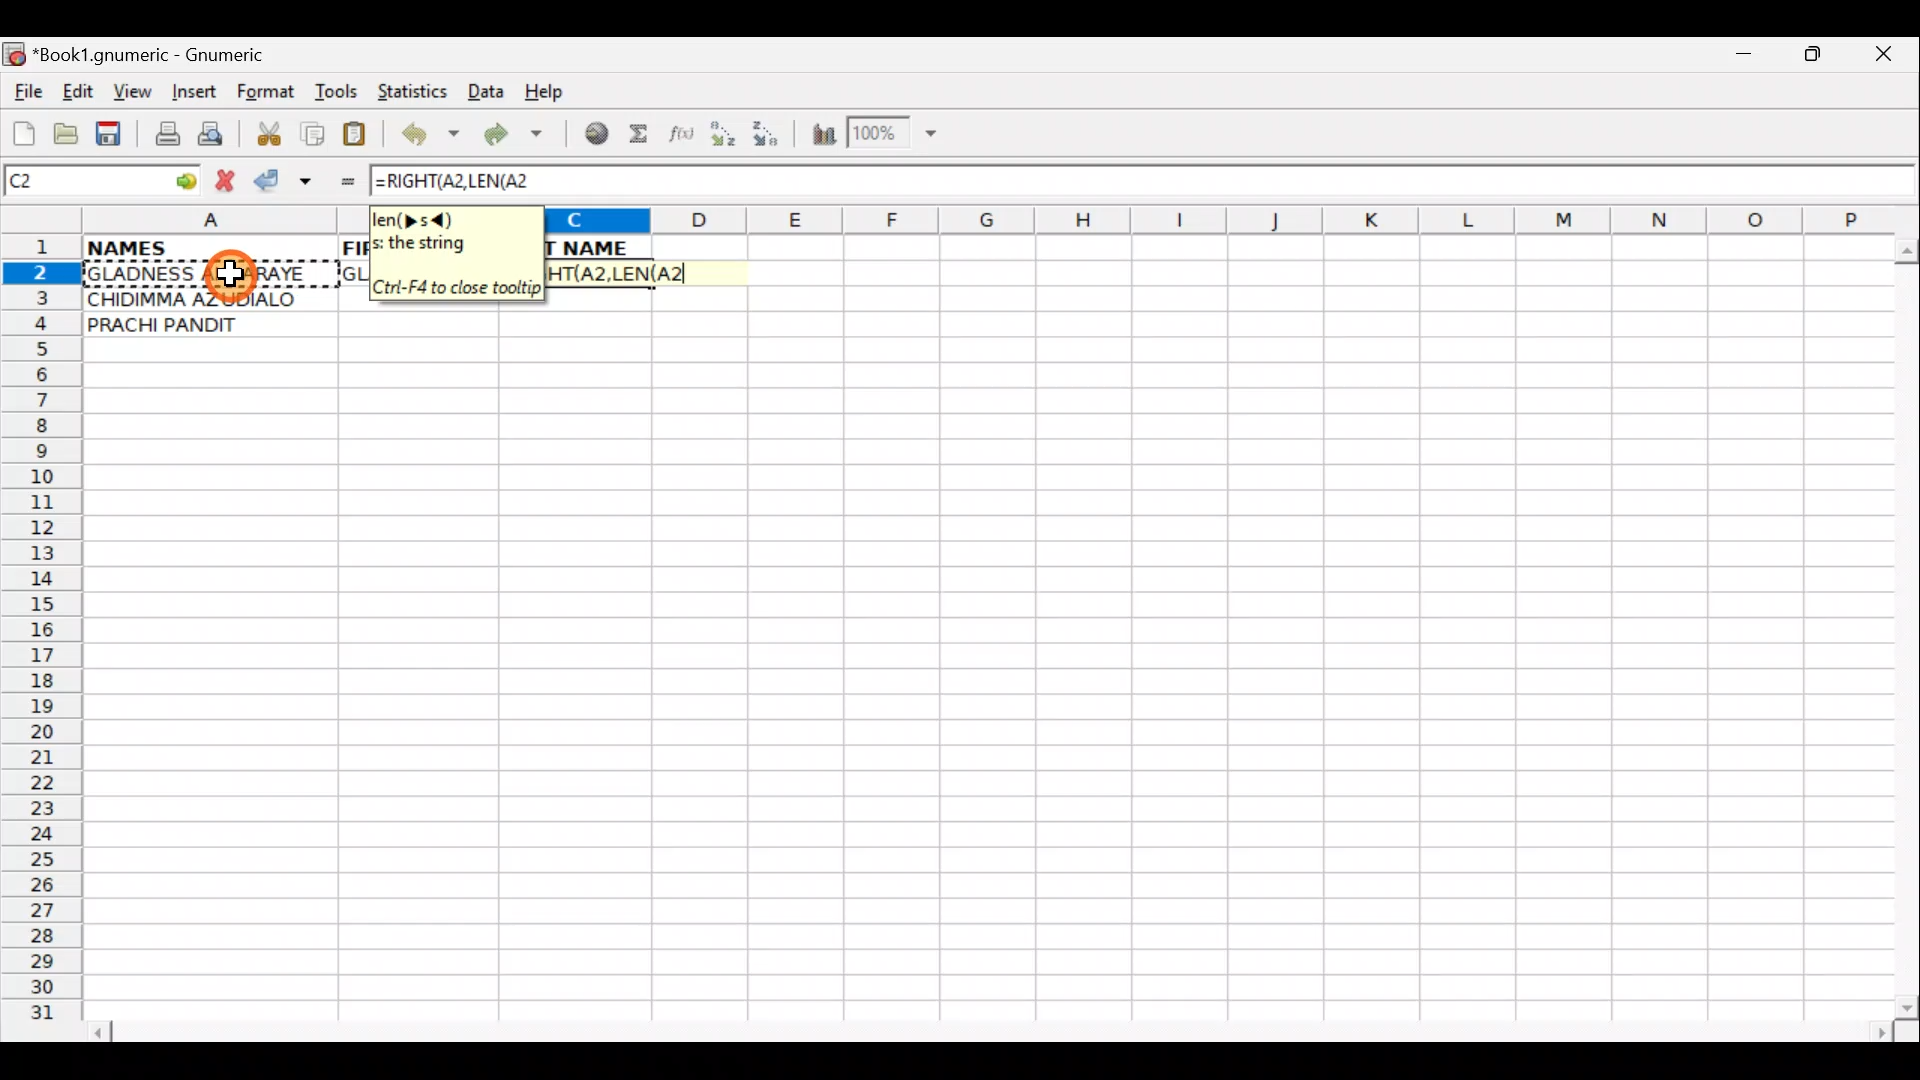  Describe the element at coordinates (433, 137) in the screenshot. I see `Undo last action` at that location.